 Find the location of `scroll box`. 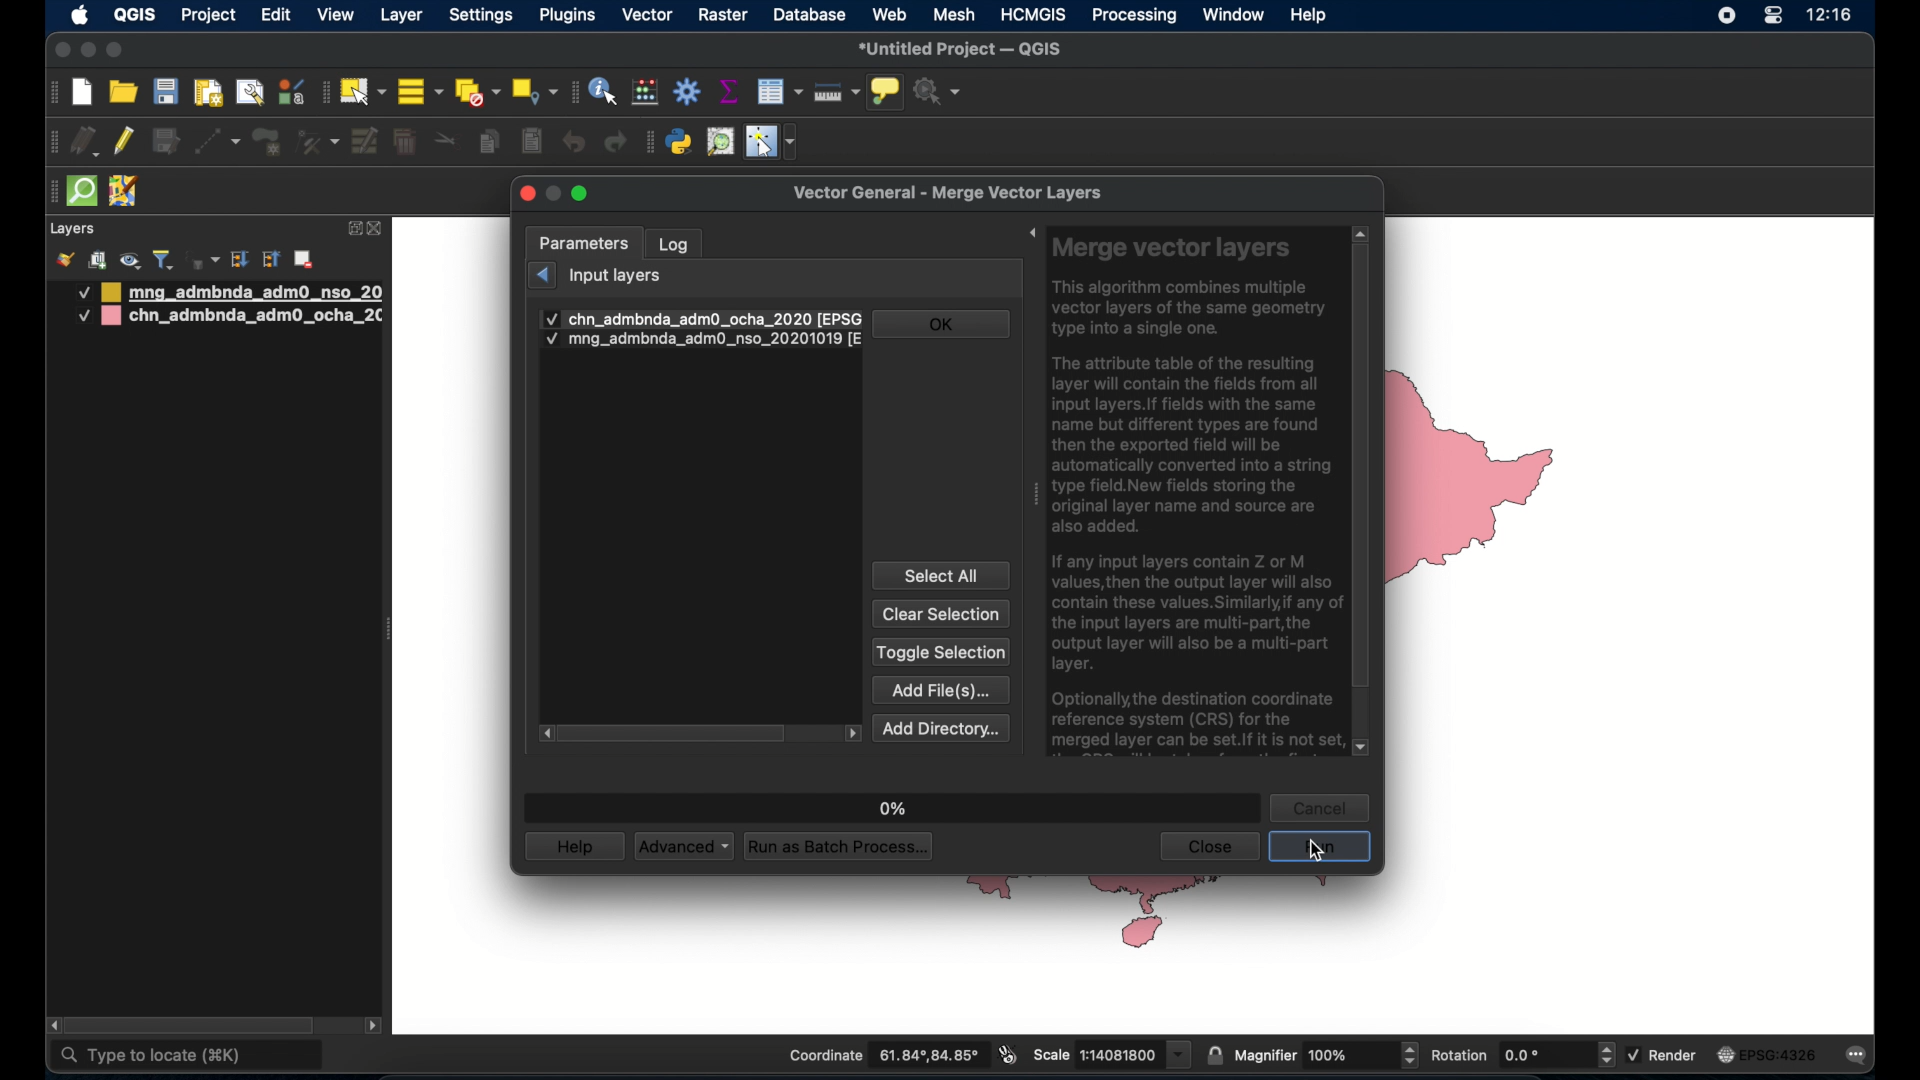

scroll box is located at coordinates (1361, 469).